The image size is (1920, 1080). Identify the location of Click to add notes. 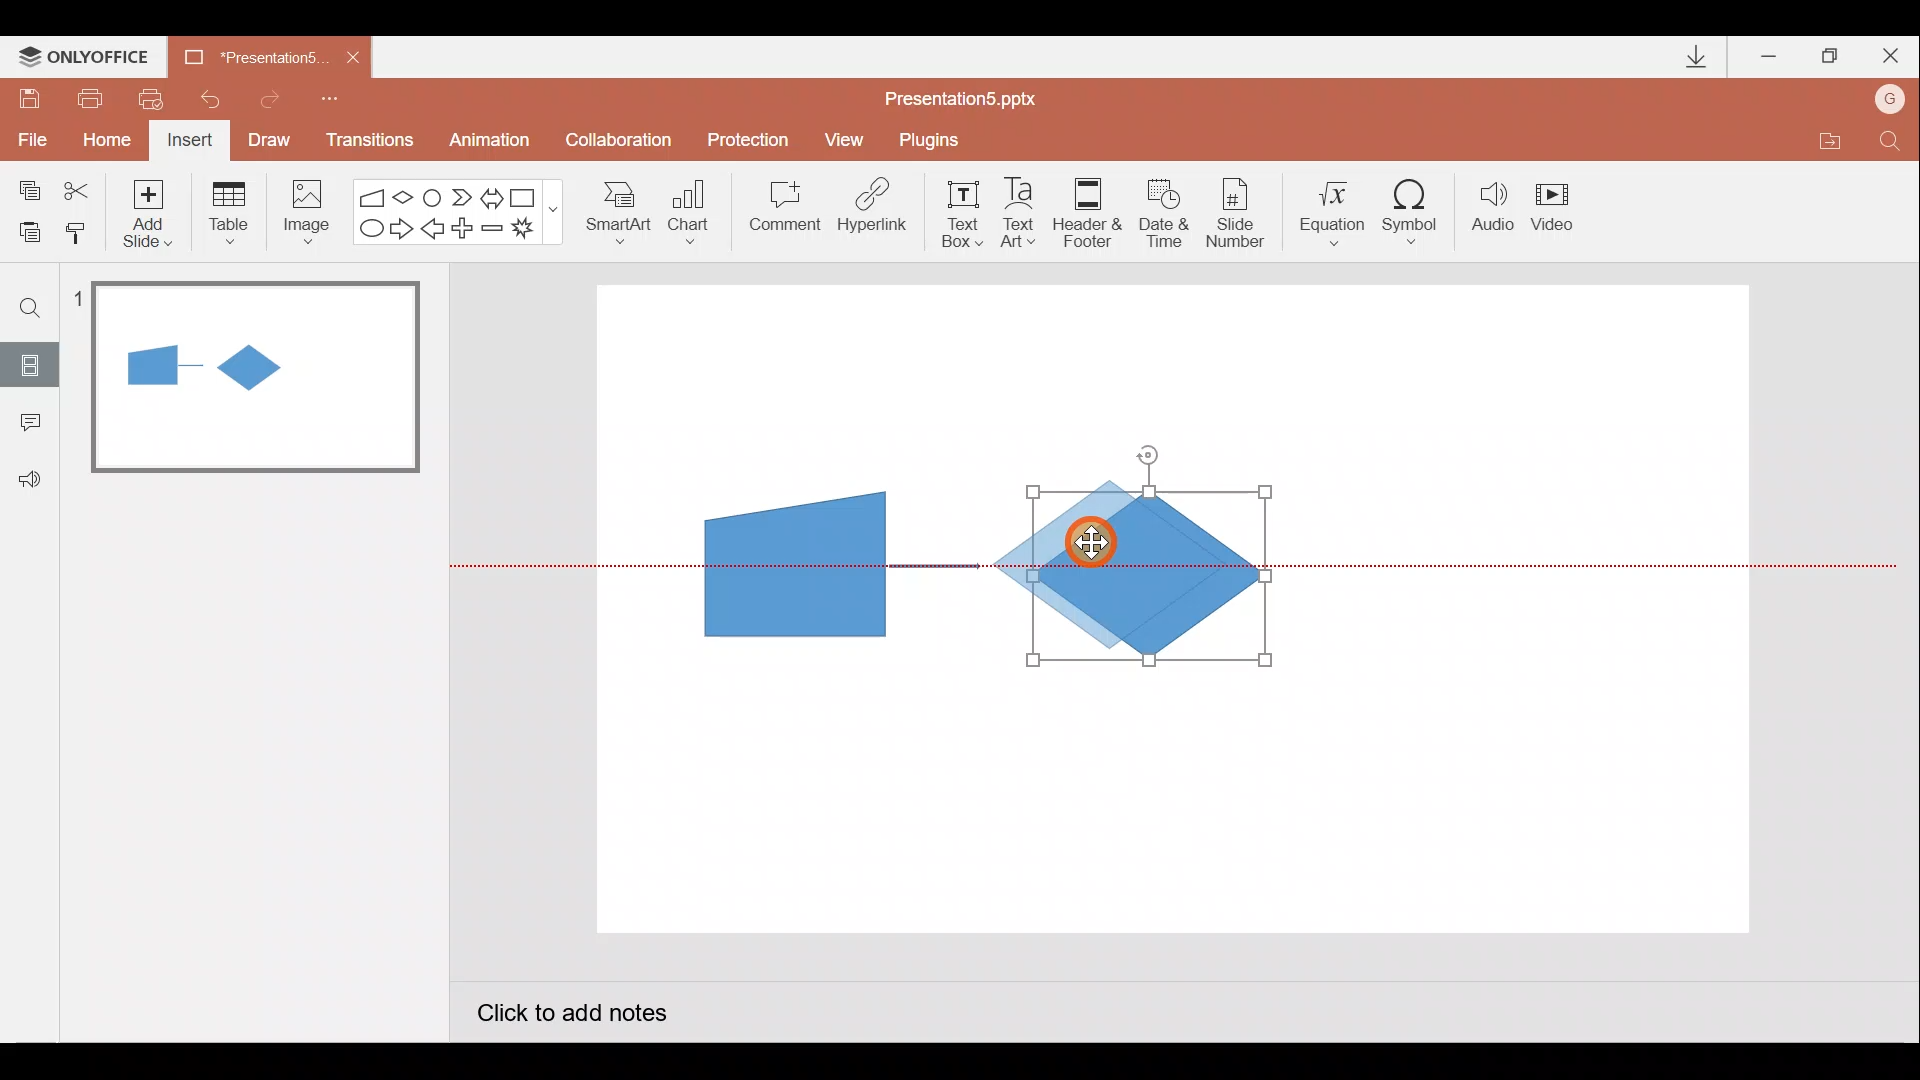
(570, 1016).